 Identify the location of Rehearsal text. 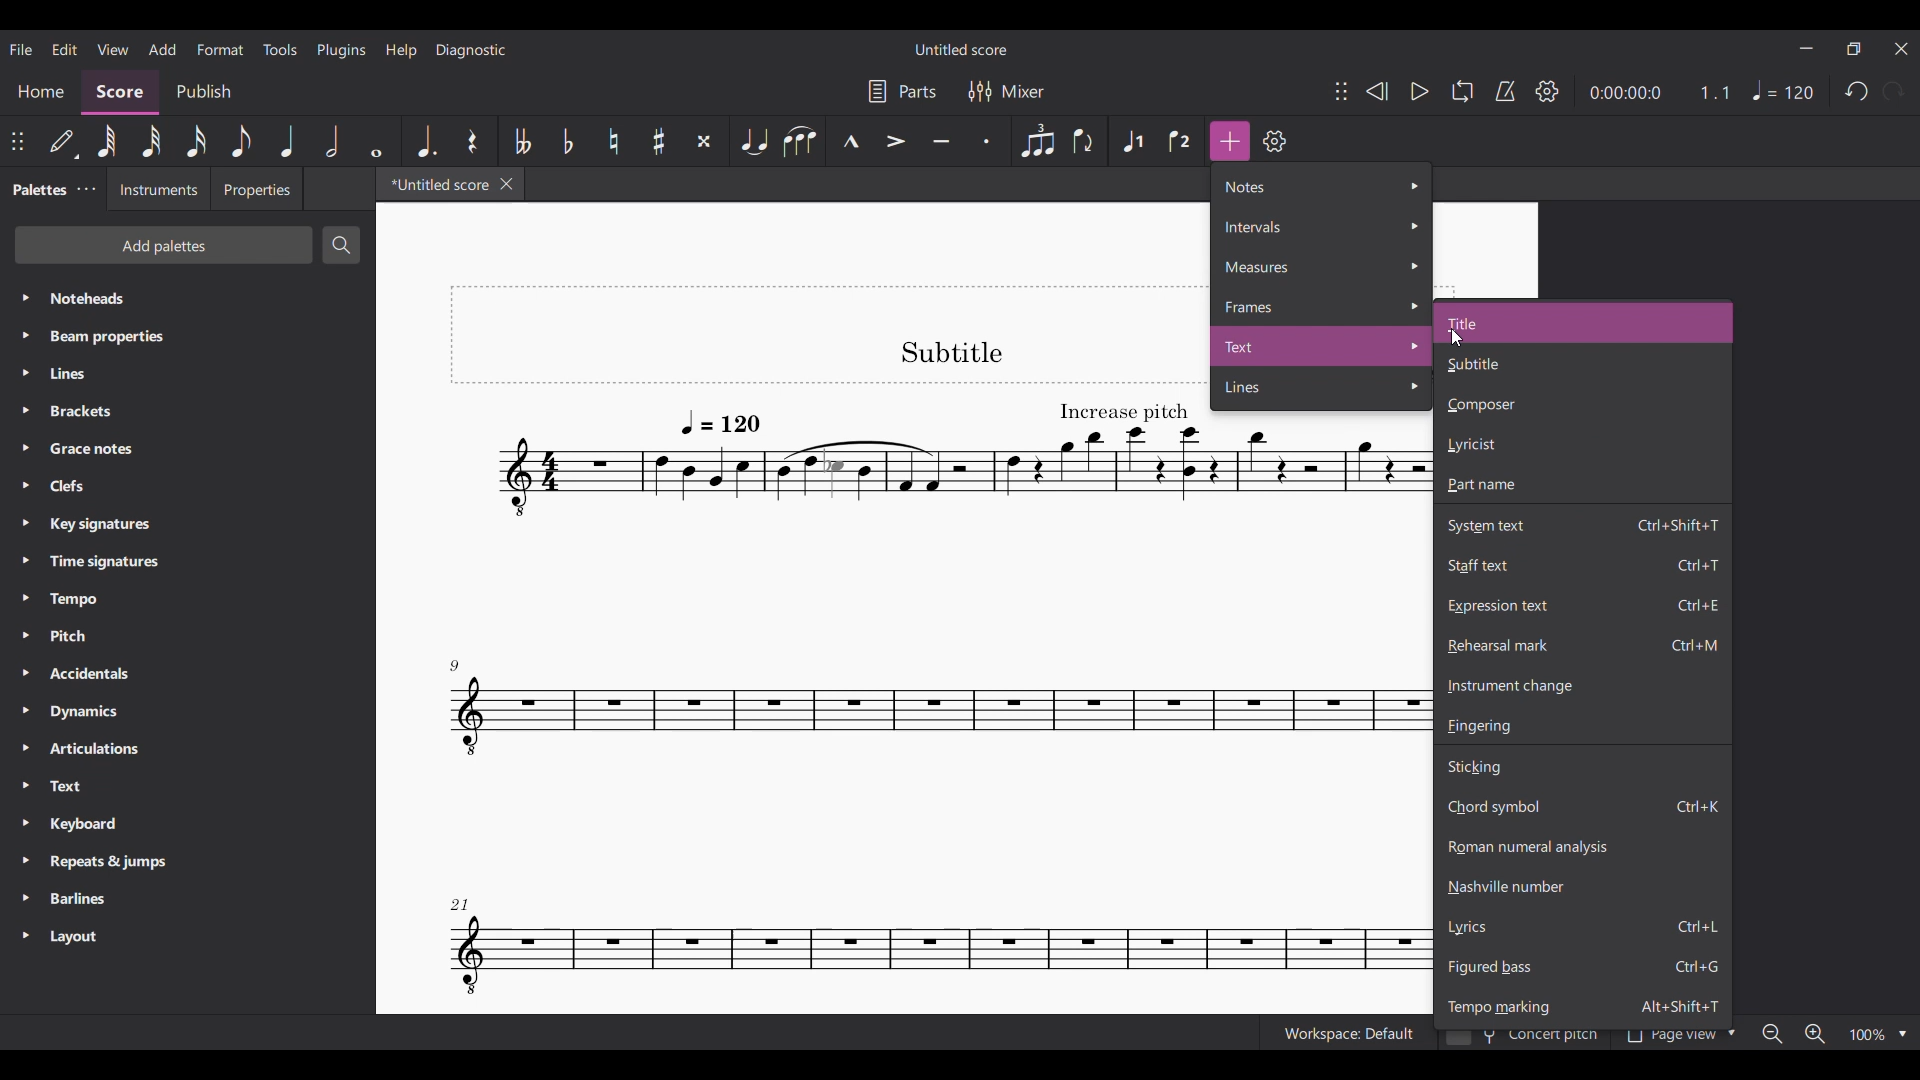
(1584, 645).